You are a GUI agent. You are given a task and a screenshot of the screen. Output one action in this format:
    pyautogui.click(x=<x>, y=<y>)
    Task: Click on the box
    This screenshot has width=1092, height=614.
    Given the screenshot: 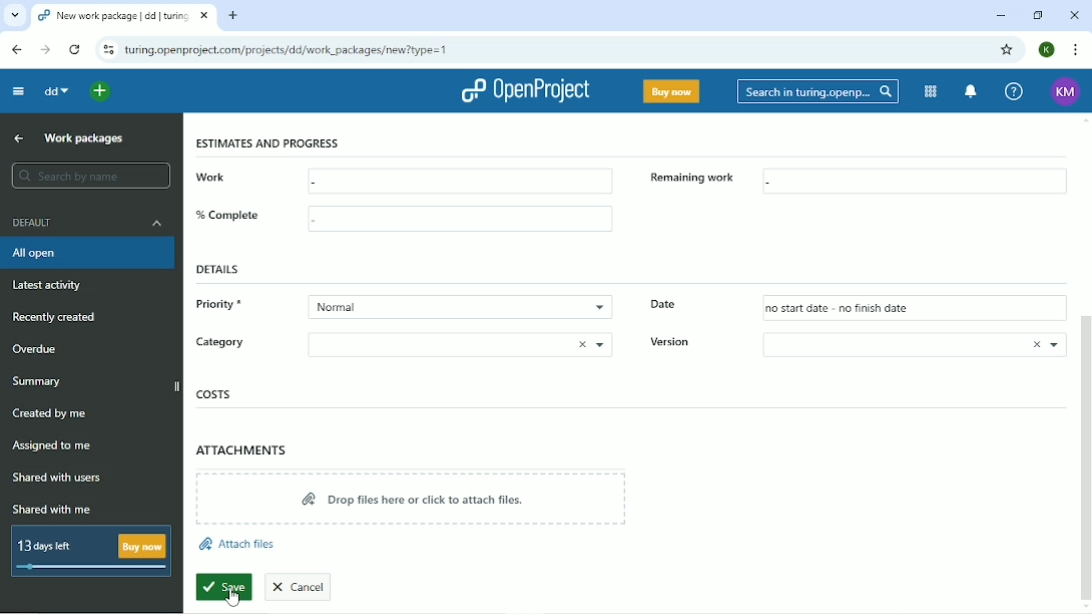 What is the action you would take?
    pyautogui.click(x=468, y=220)
    